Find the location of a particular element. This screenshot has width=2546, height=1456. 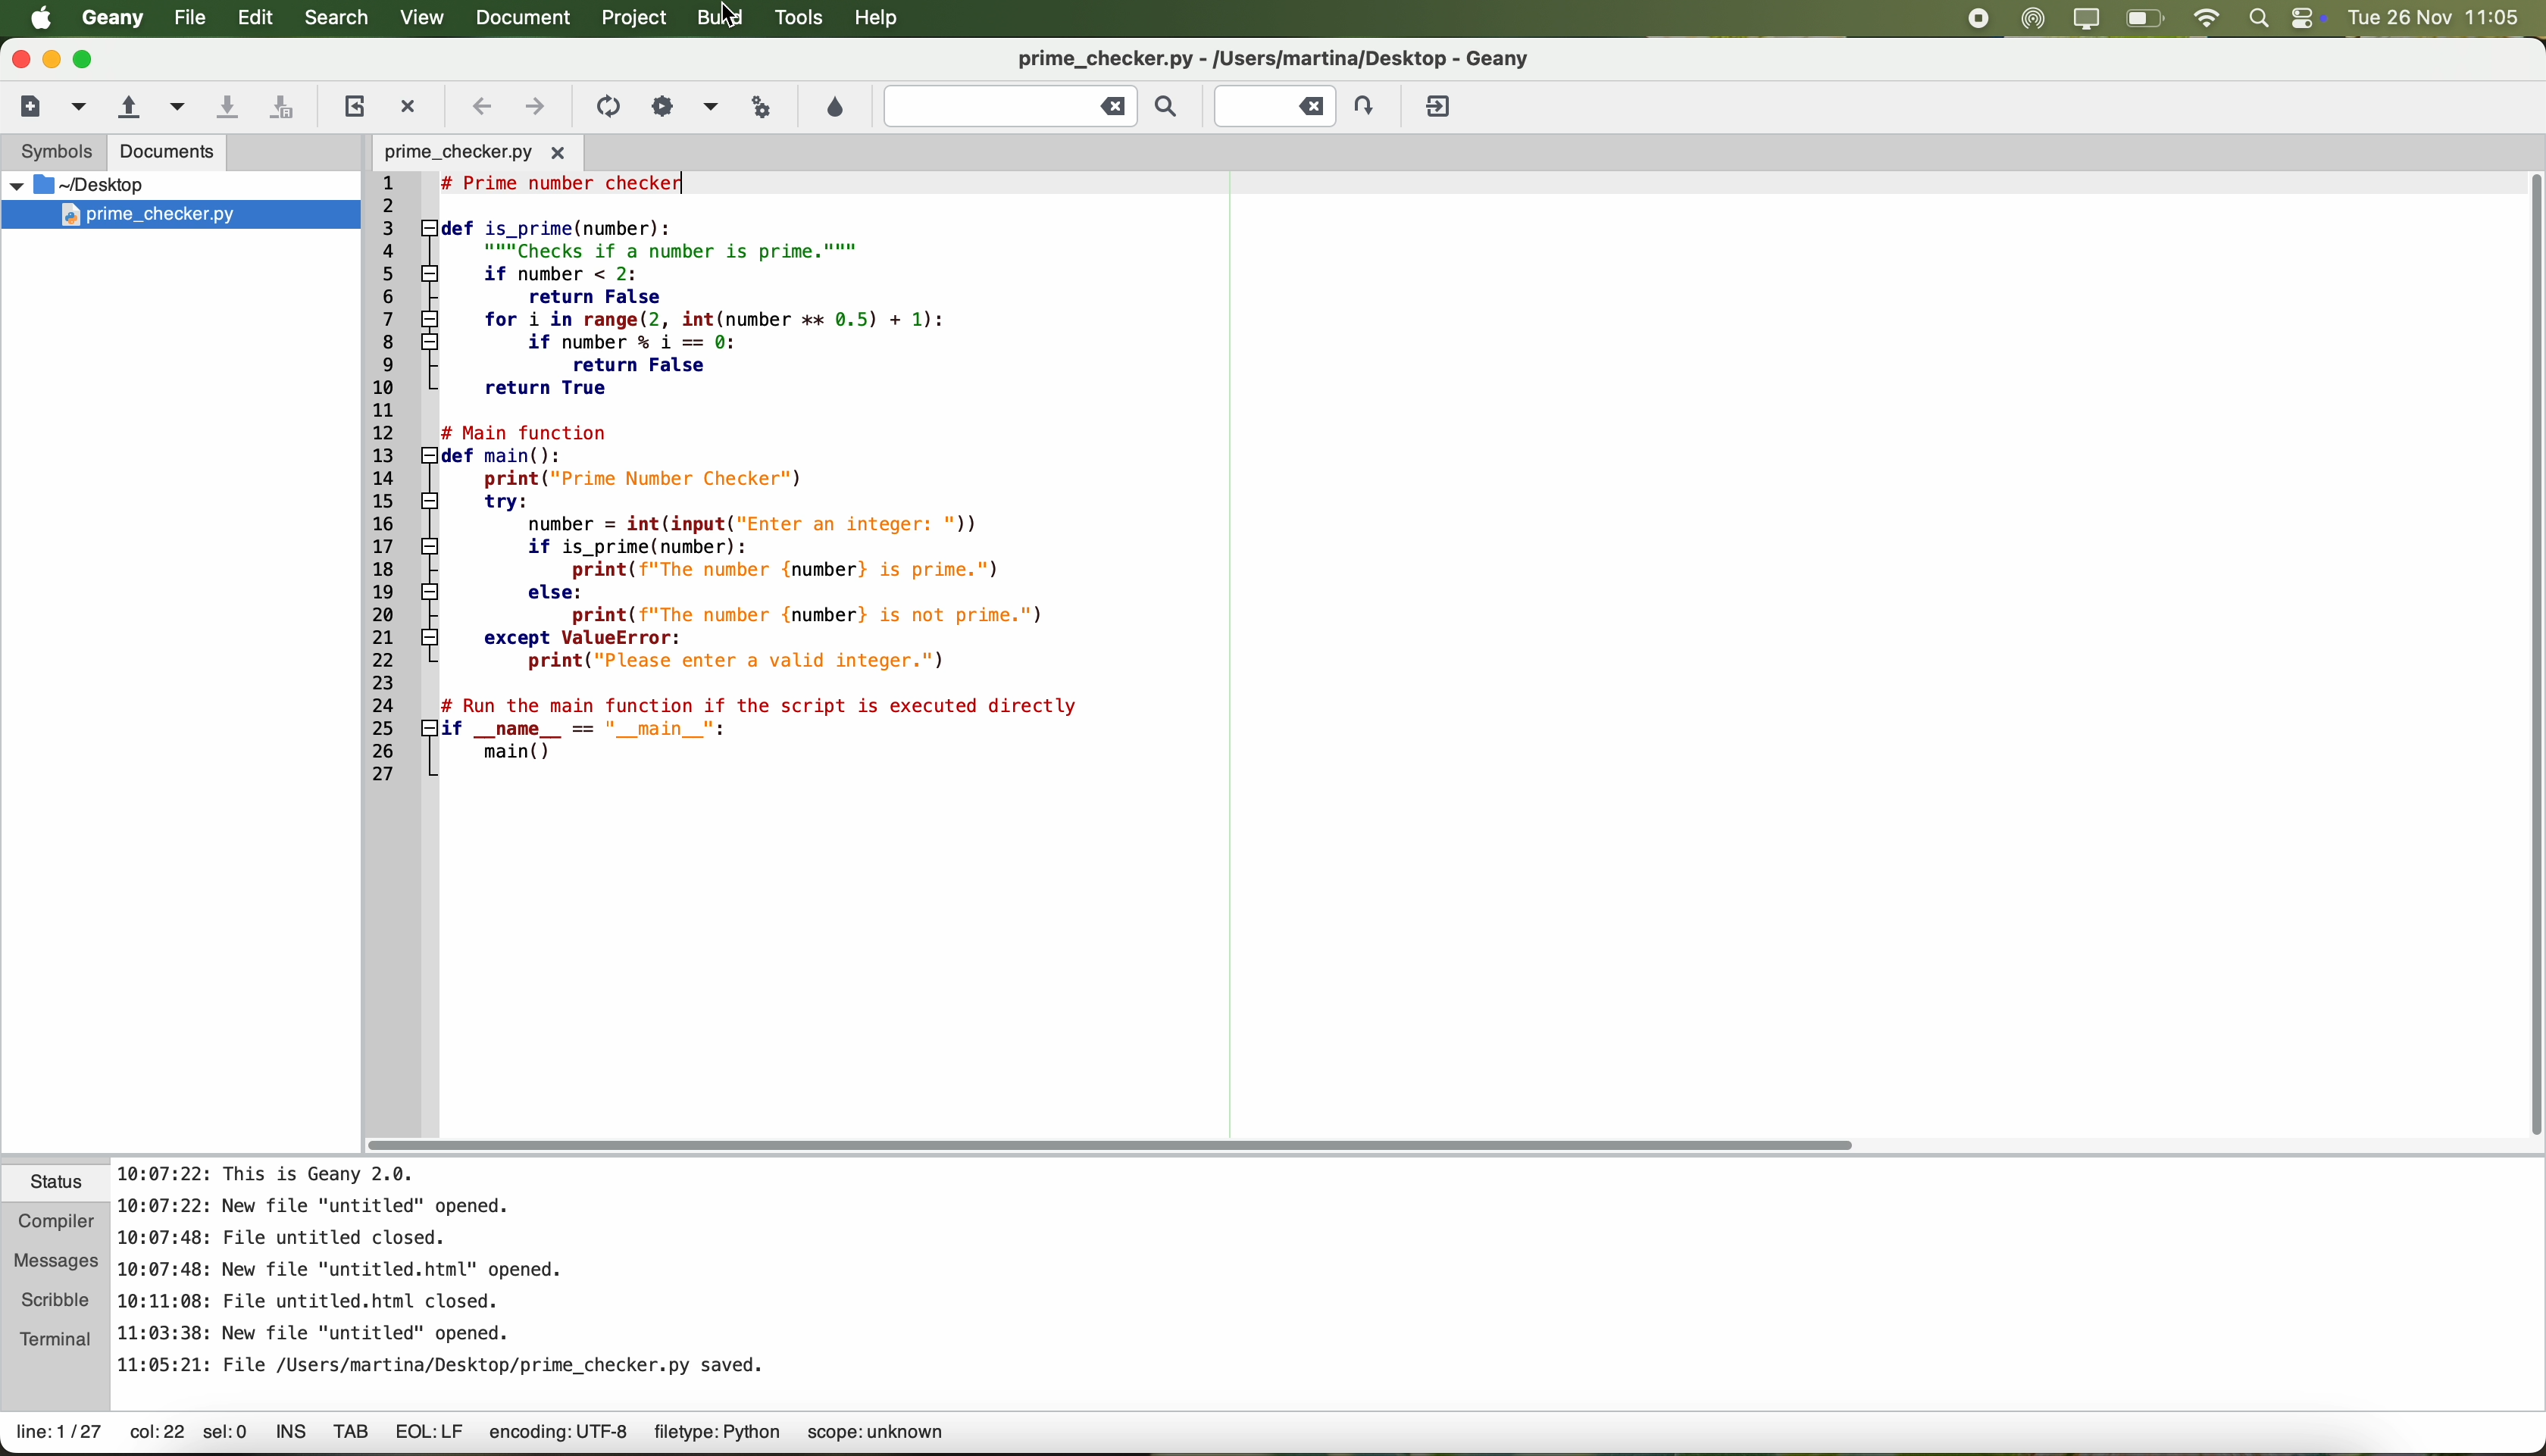

navigate foward is located at coordinates (536, 110).